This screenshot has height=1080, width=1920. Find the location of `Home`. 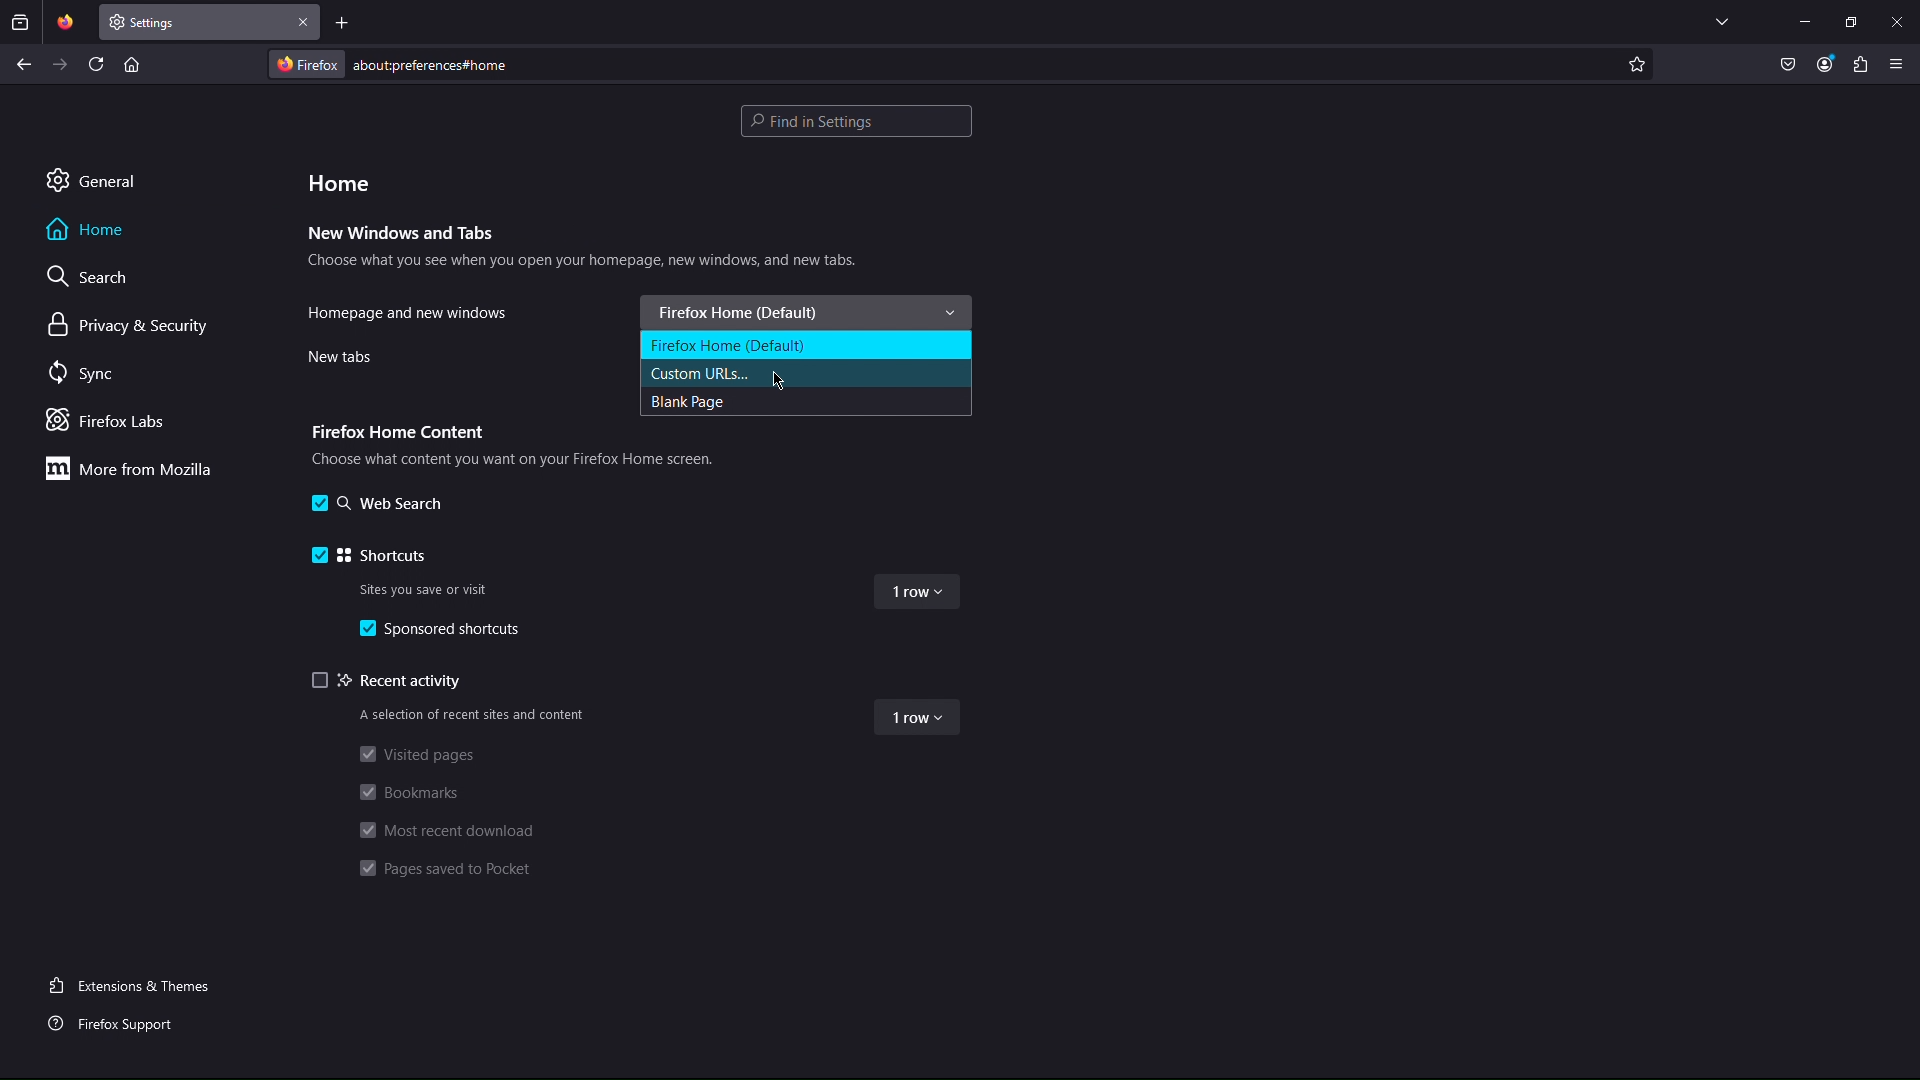

Home is located at coordinates (339, 181).